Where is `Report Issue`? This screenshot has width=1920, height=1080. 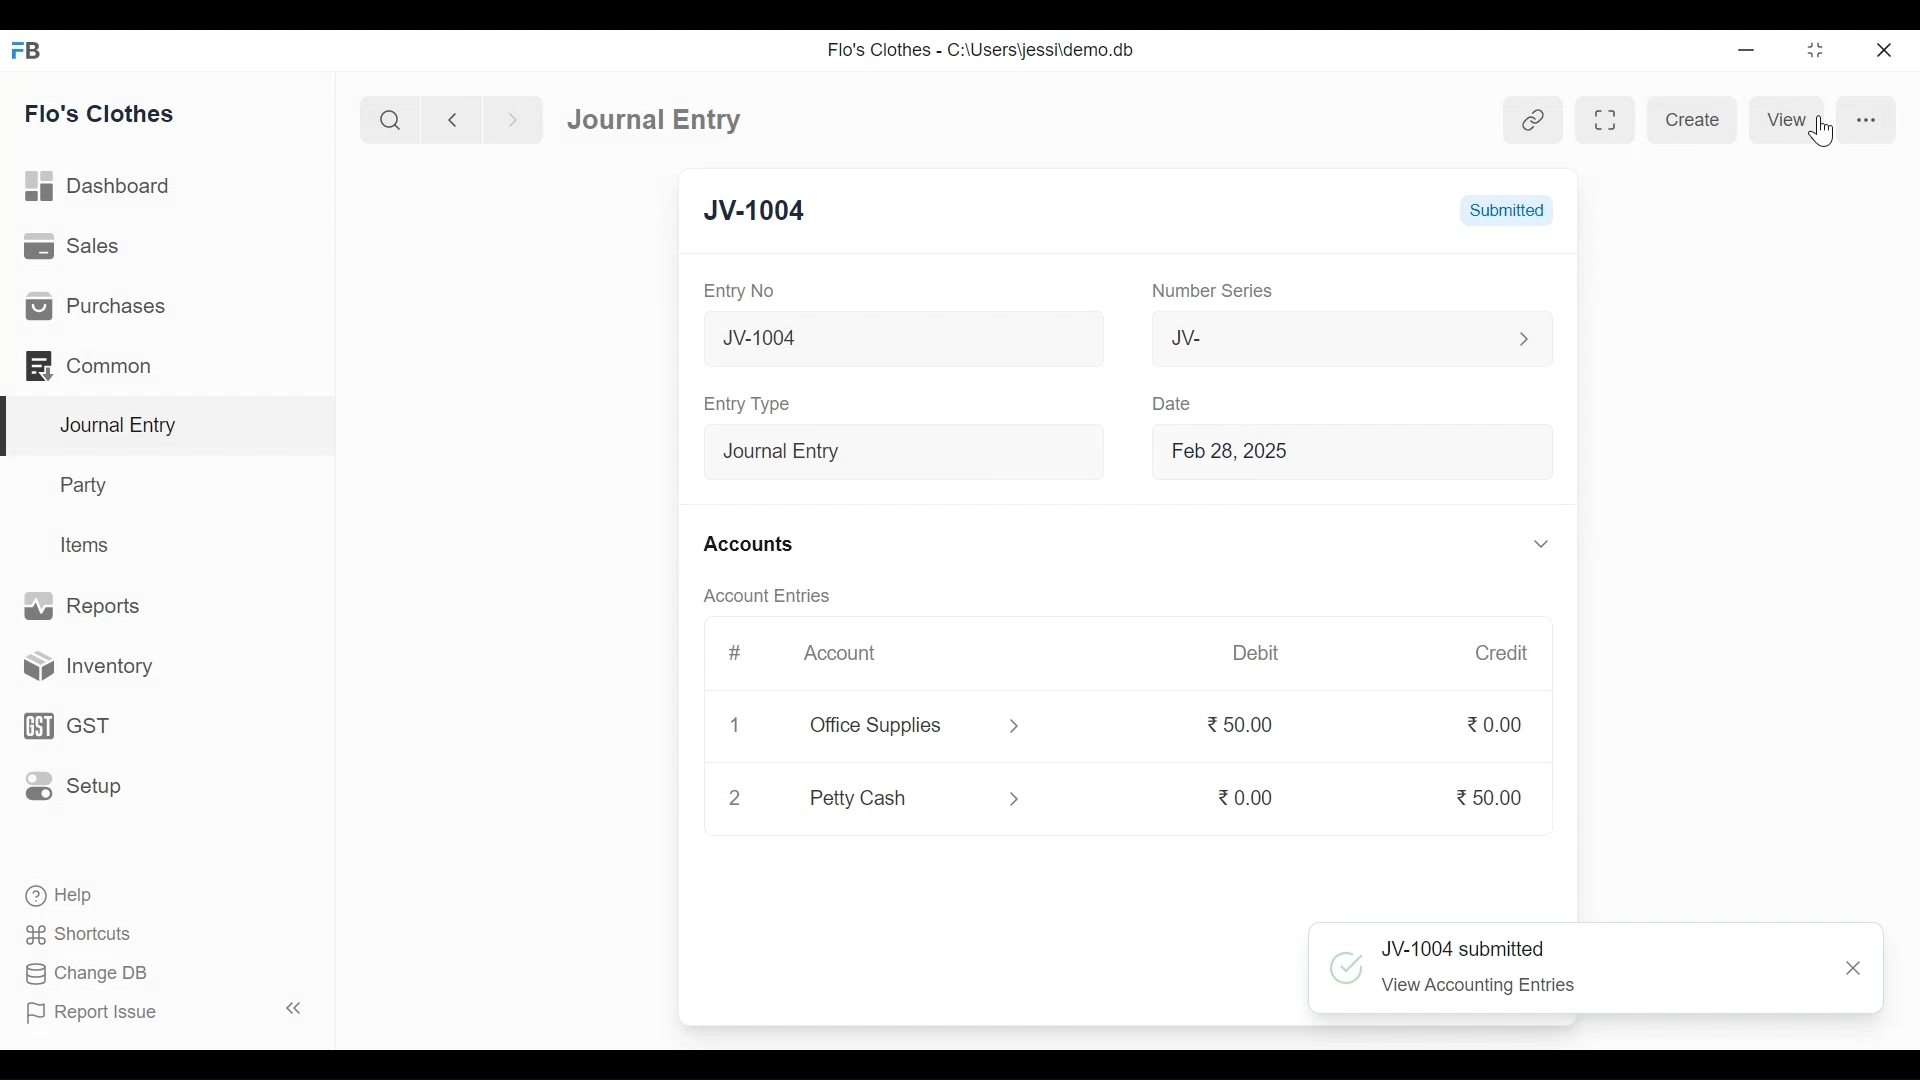 Report Issue is located at coordinates (91, 1011).